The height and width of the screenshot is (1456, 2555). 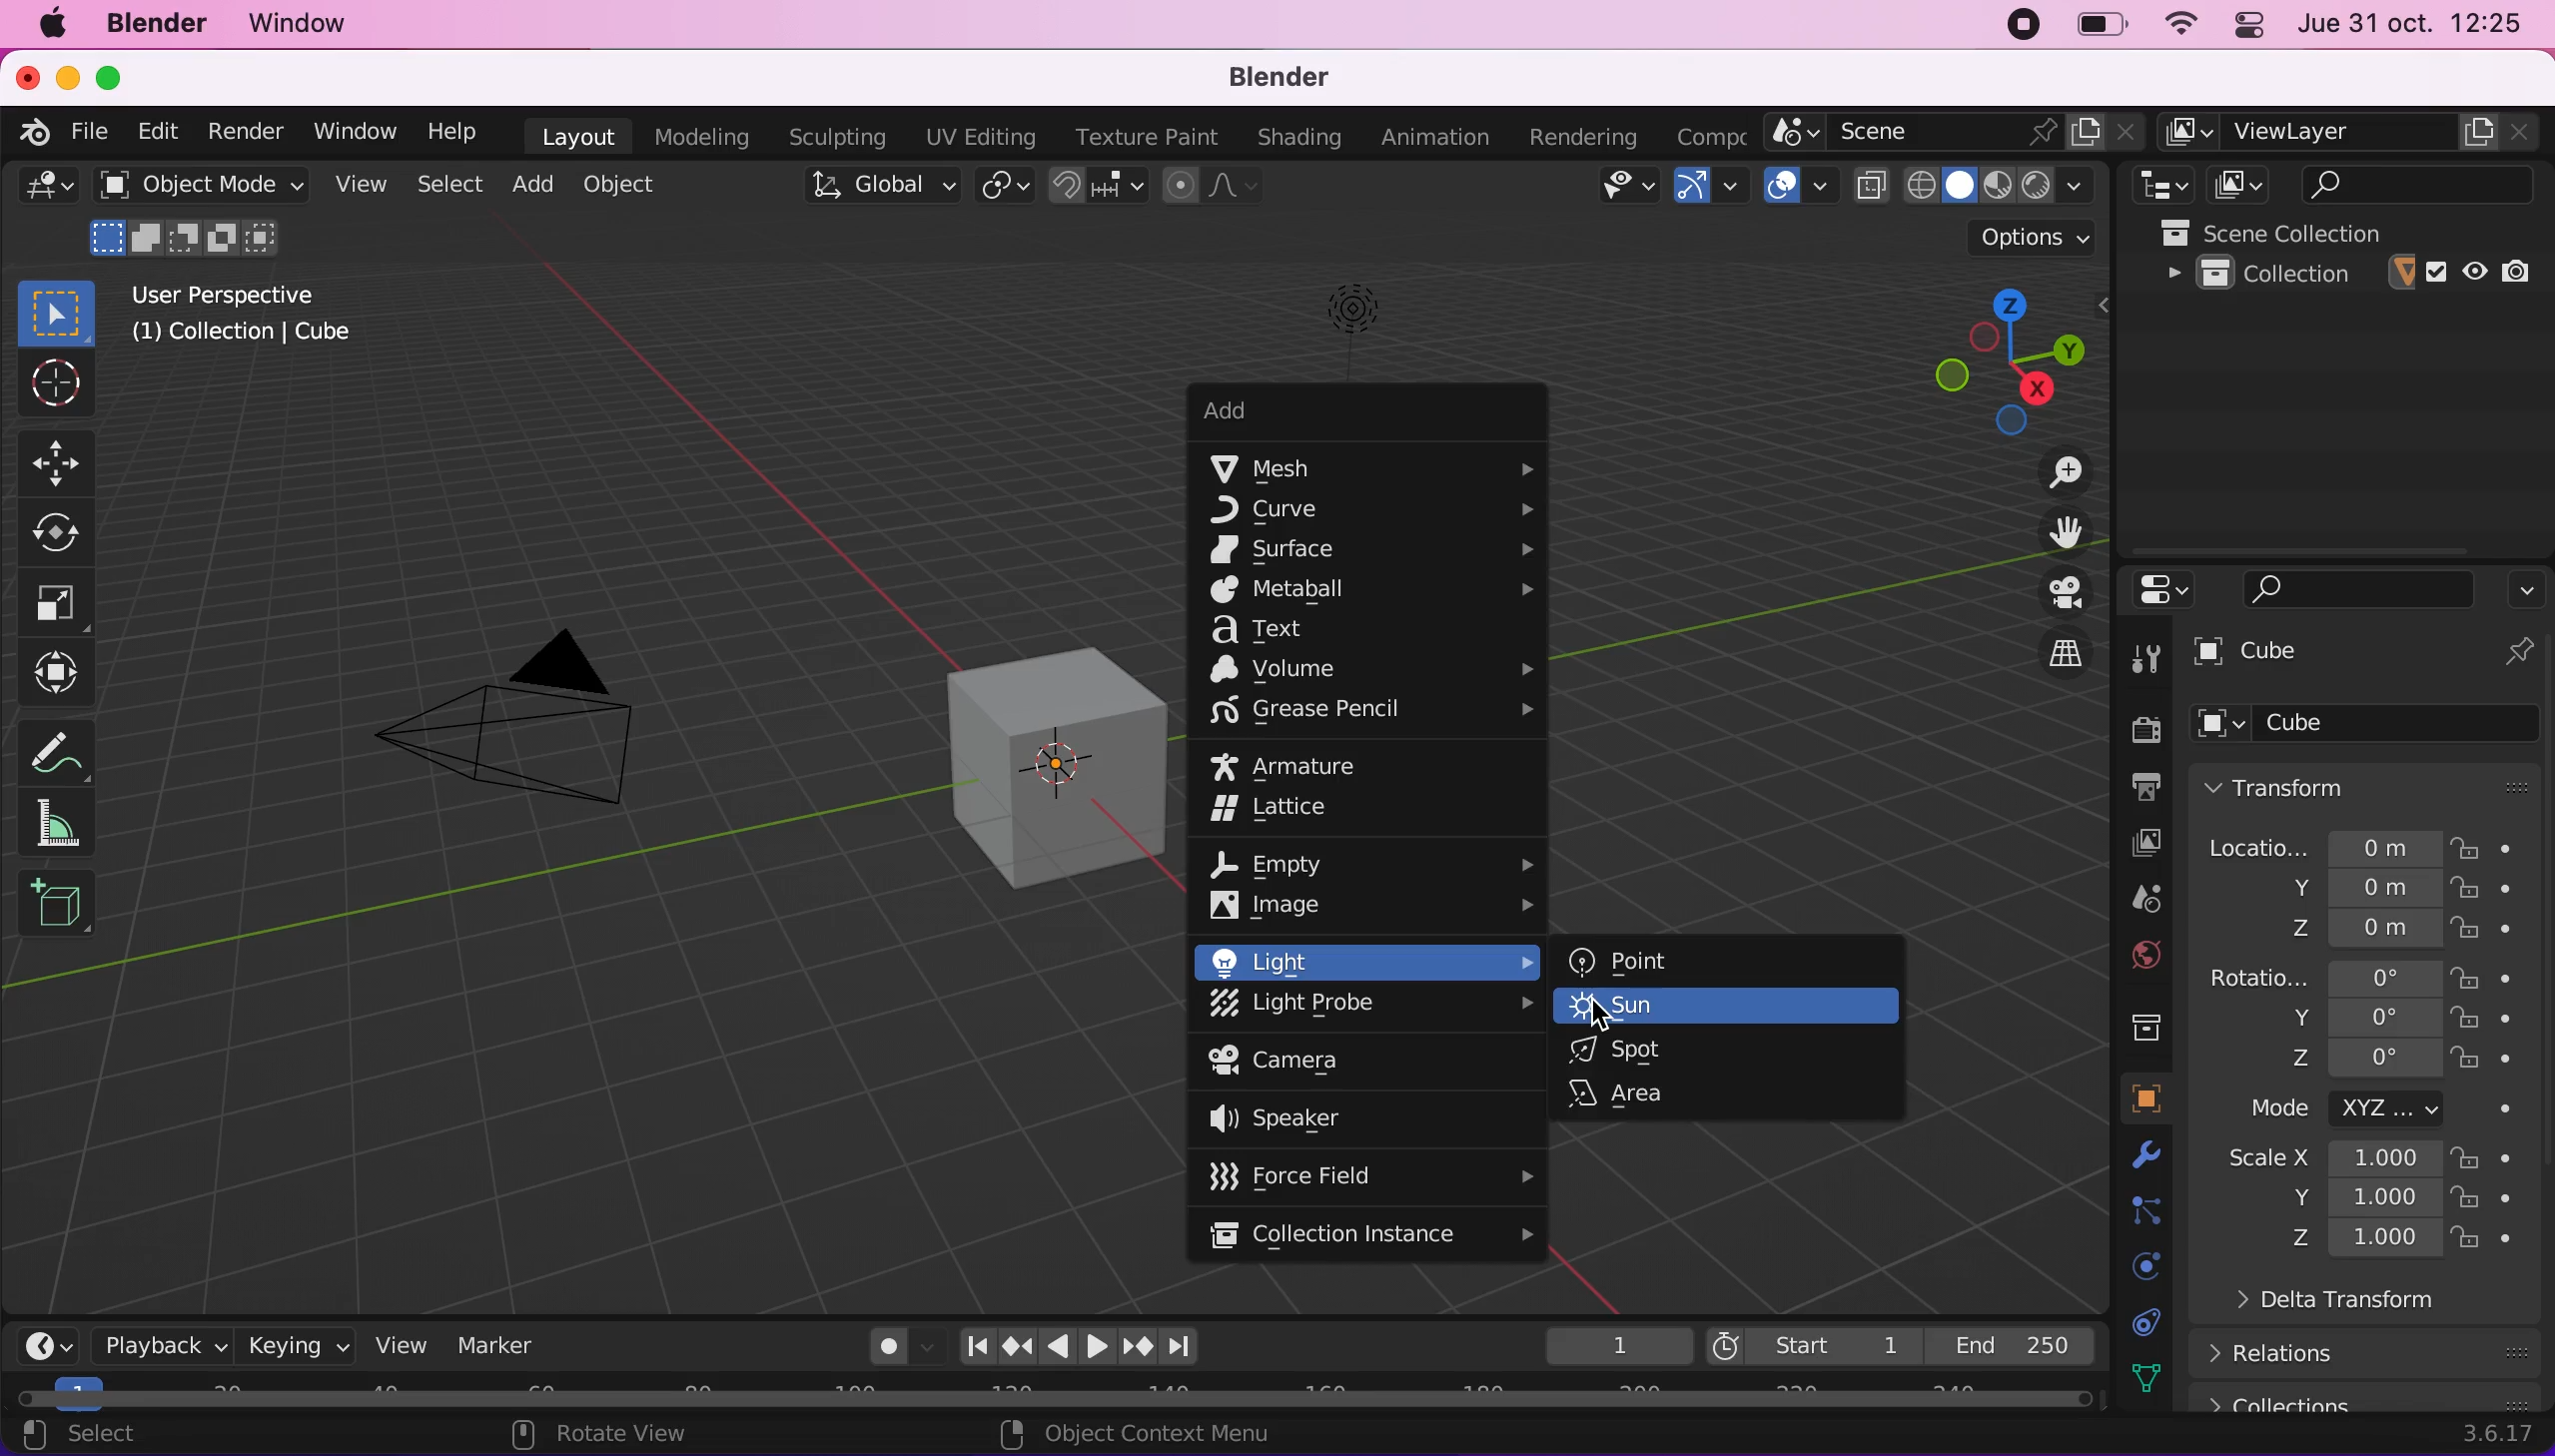 I want to click on lock, so click(x=2504, y=1240).